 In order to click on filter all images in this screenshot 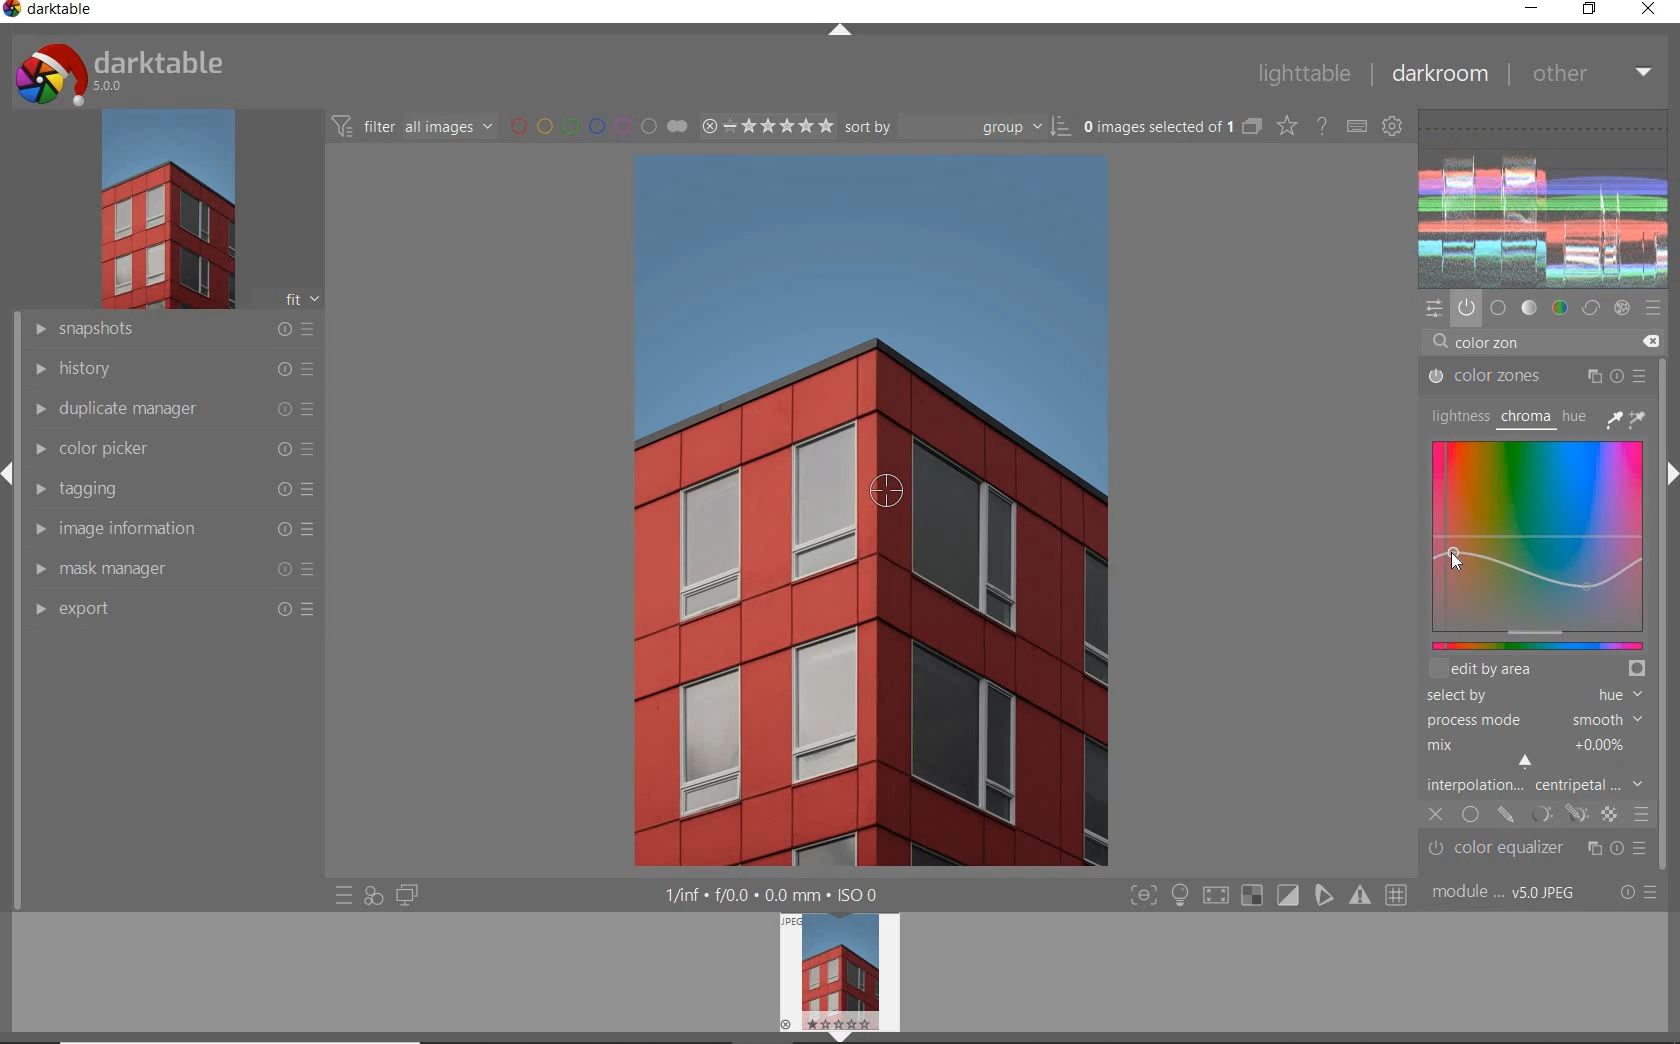, I will do `click(414, 126)`.